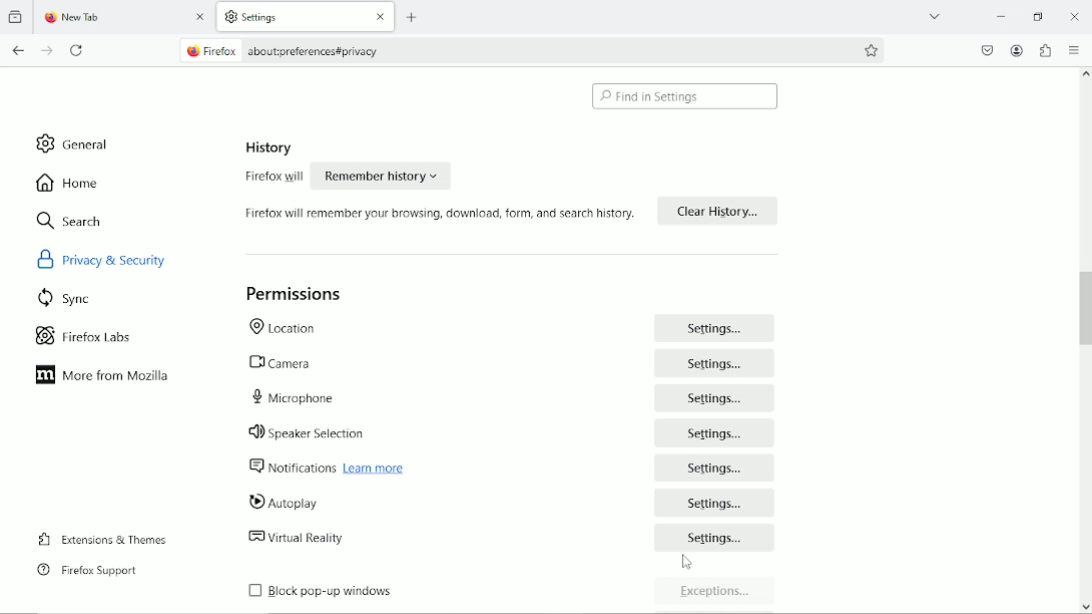 The width and height of the screenshot is (1092, 614). I want to click on autoplay, so click(341, 504).